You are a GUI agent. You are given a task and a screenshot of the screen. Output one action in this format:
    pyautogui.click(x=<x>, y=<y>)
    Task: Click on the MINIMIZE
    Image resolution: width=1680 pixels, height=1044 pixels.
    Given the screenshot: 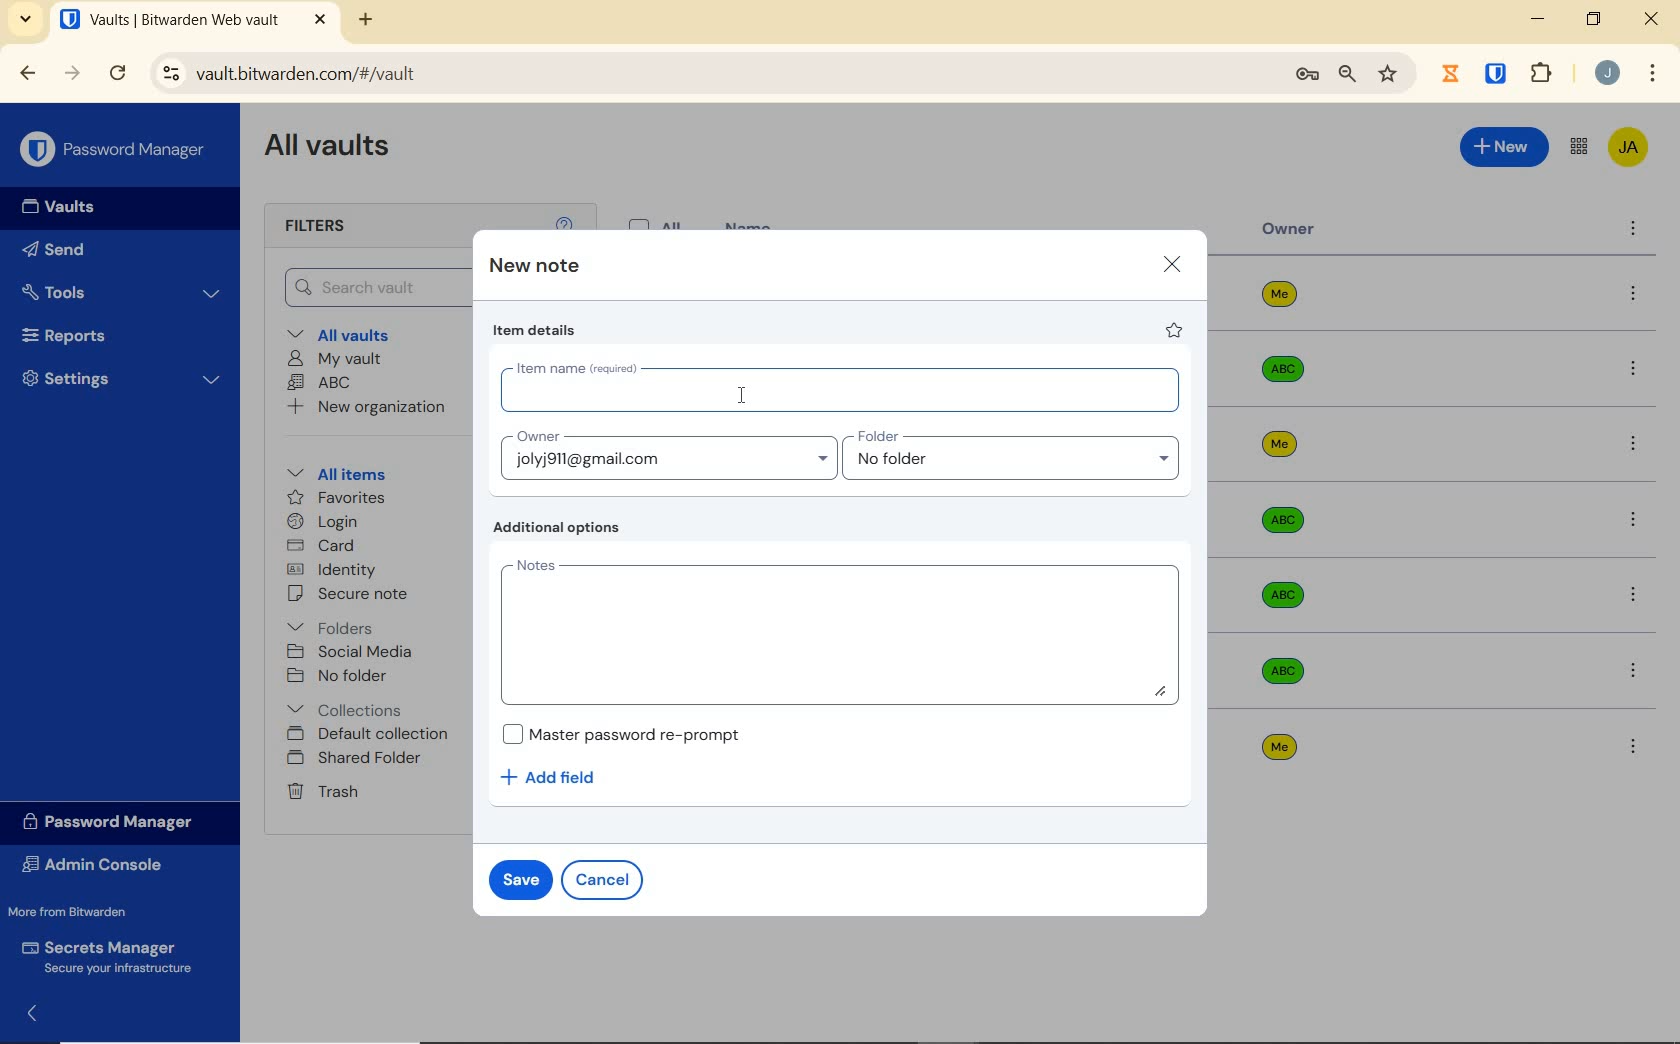 What is the action you would take?
    pyautogui.click(x=1540, y=20)
    